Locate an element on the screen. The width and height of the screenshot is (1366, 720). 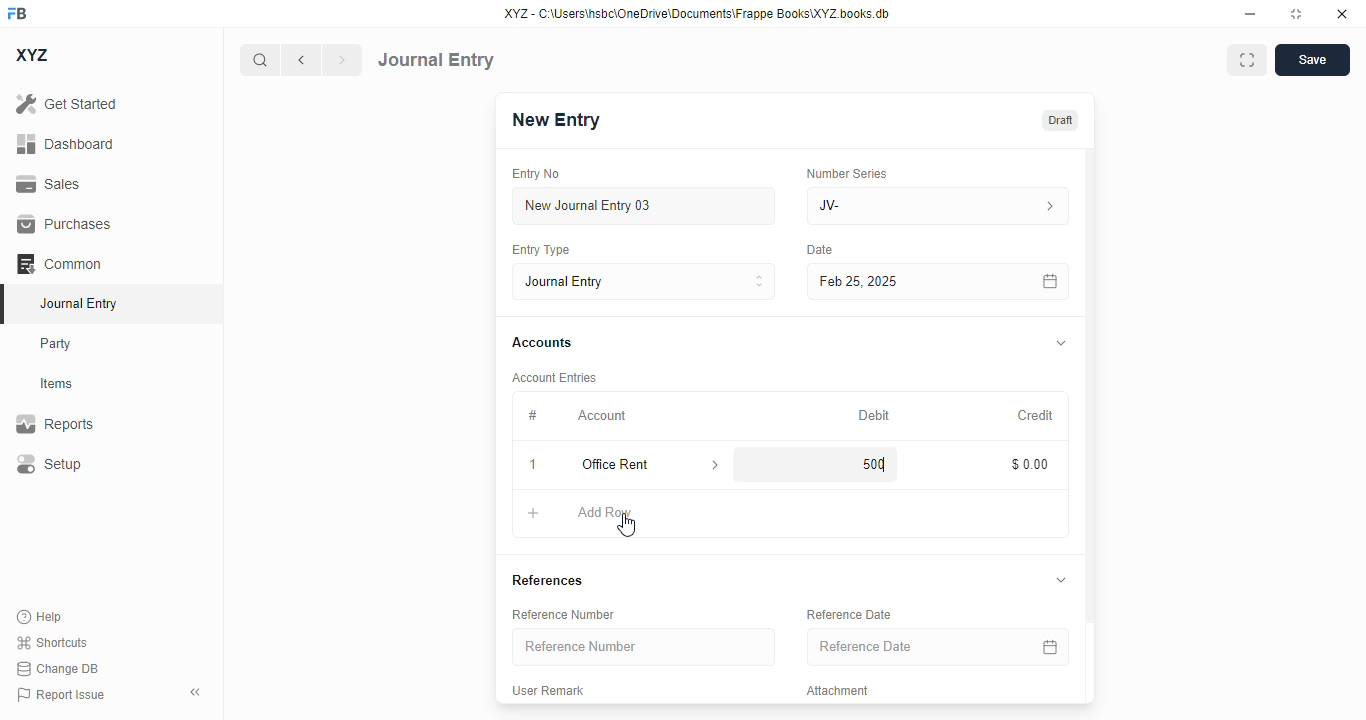
common is located at coordinates (59, 264).